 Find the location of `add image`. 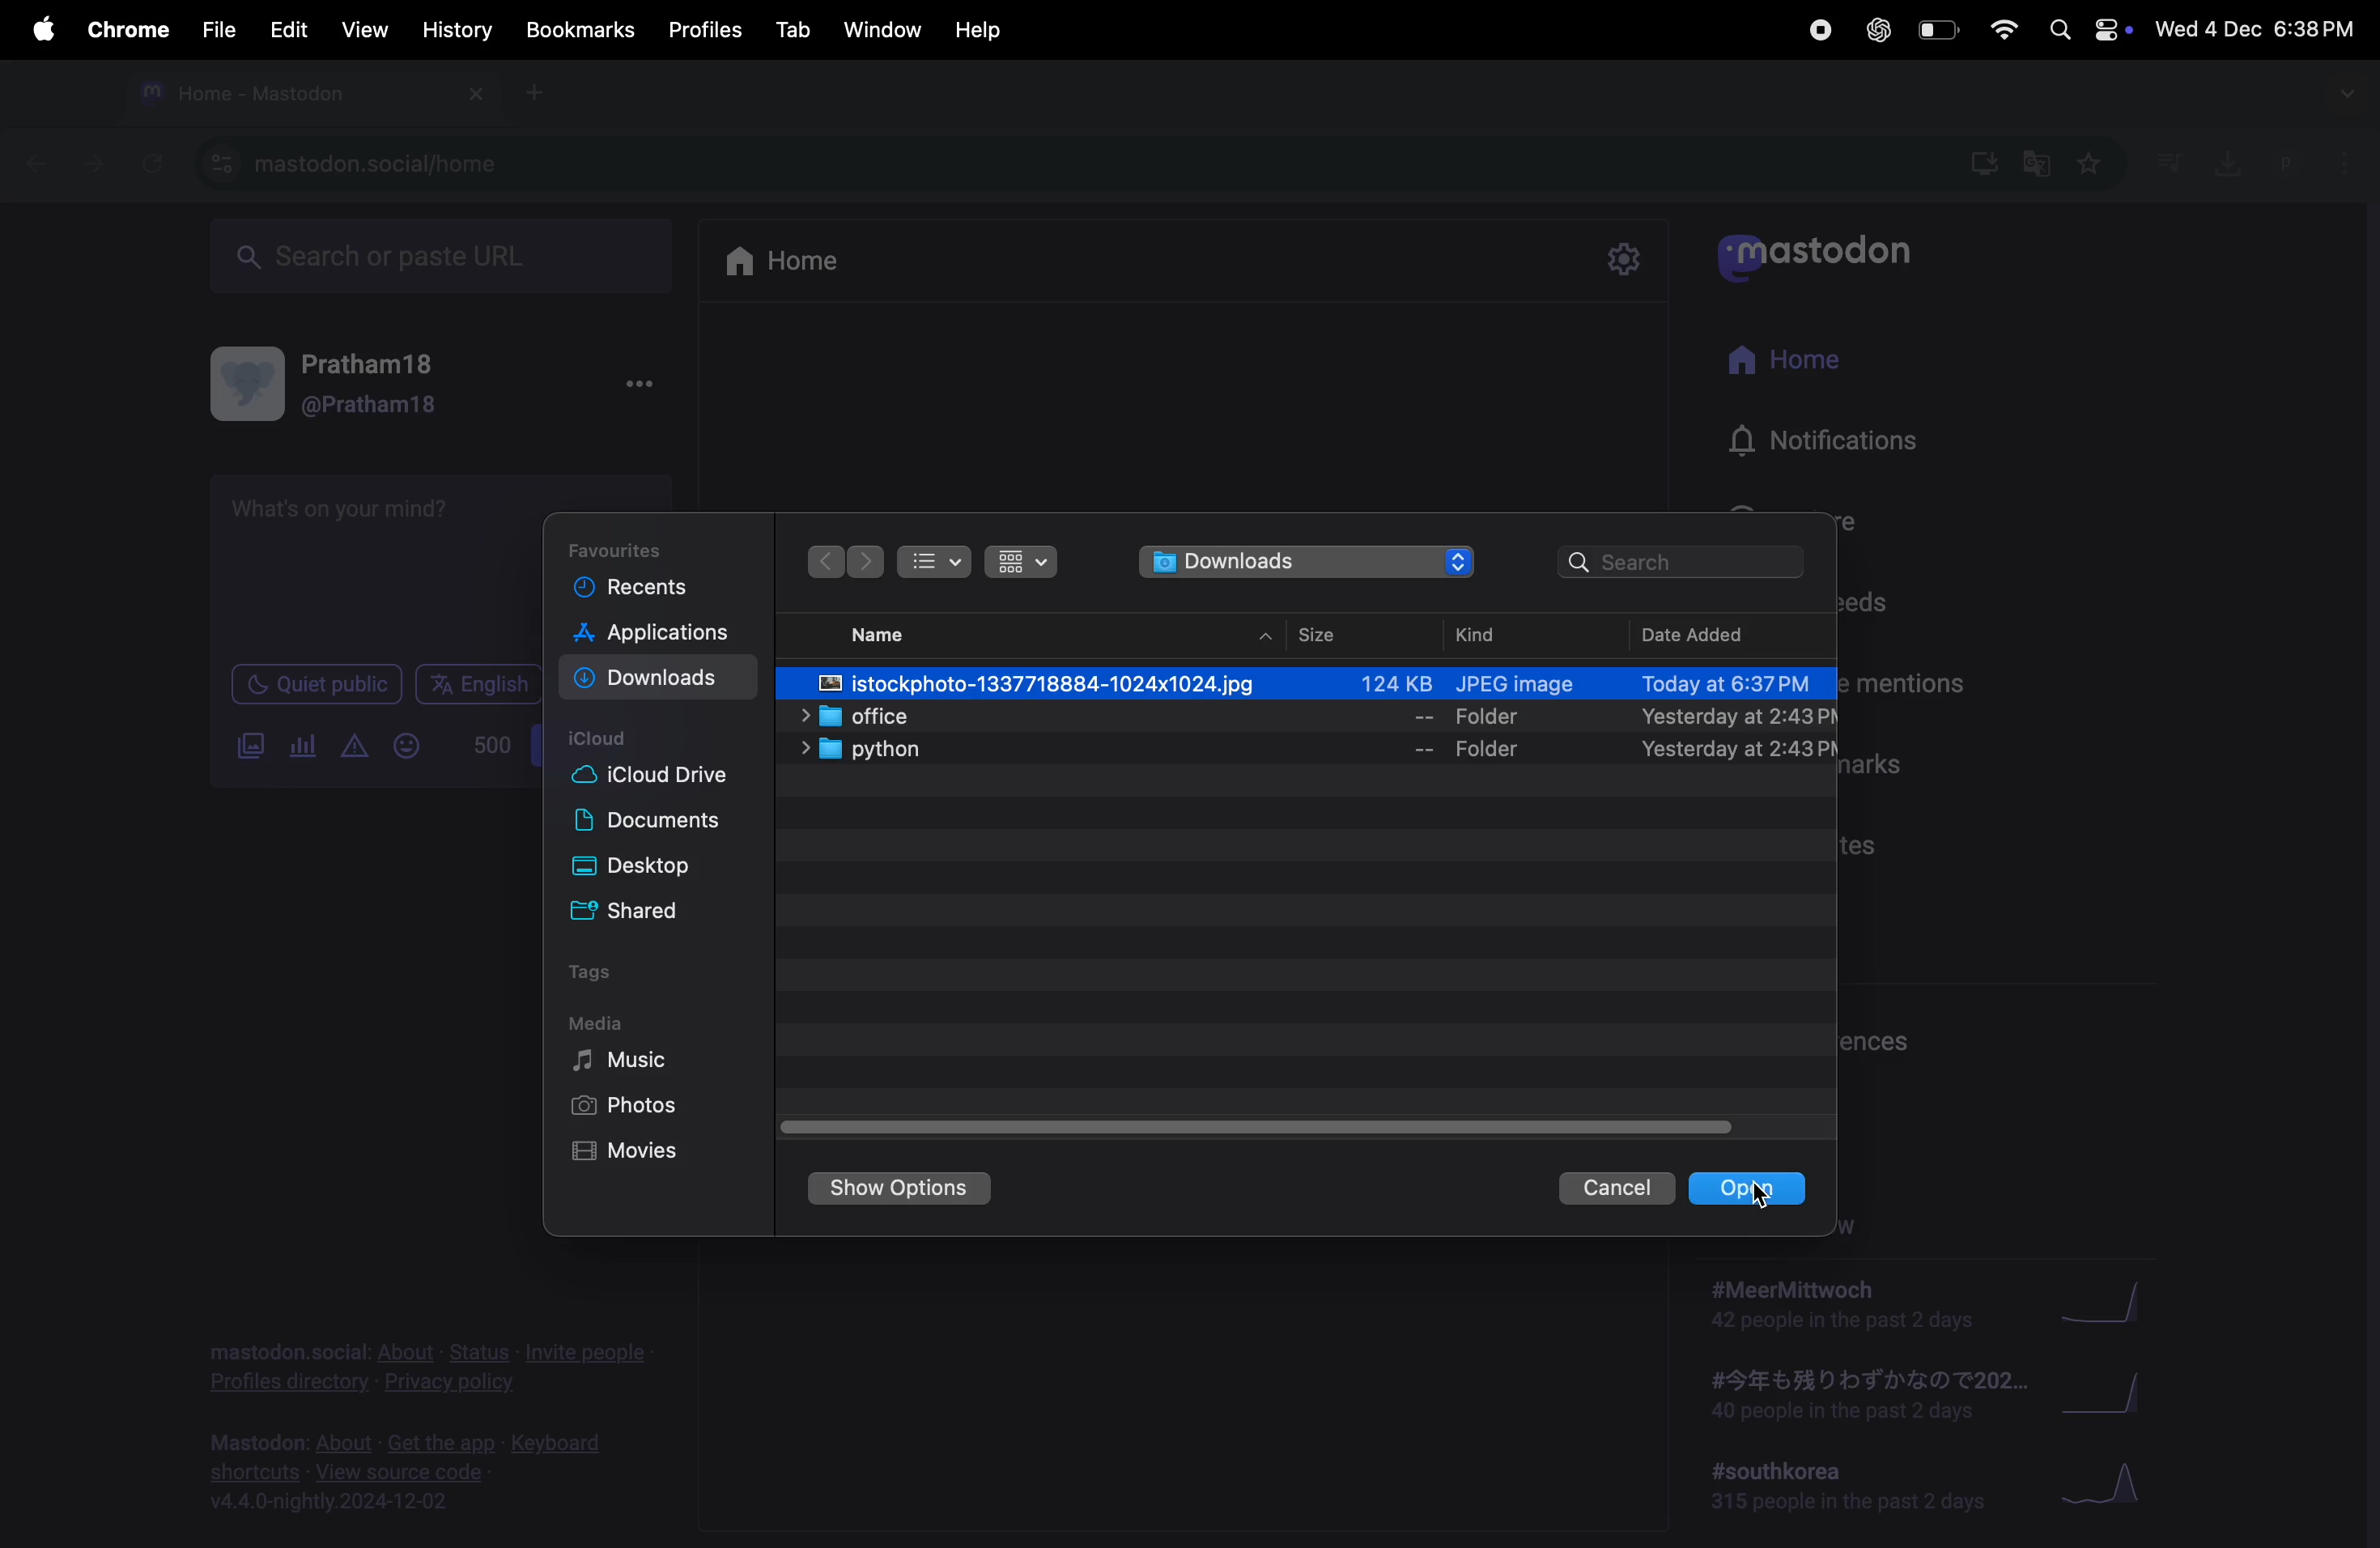

add image is located at coordinates (244, 751).